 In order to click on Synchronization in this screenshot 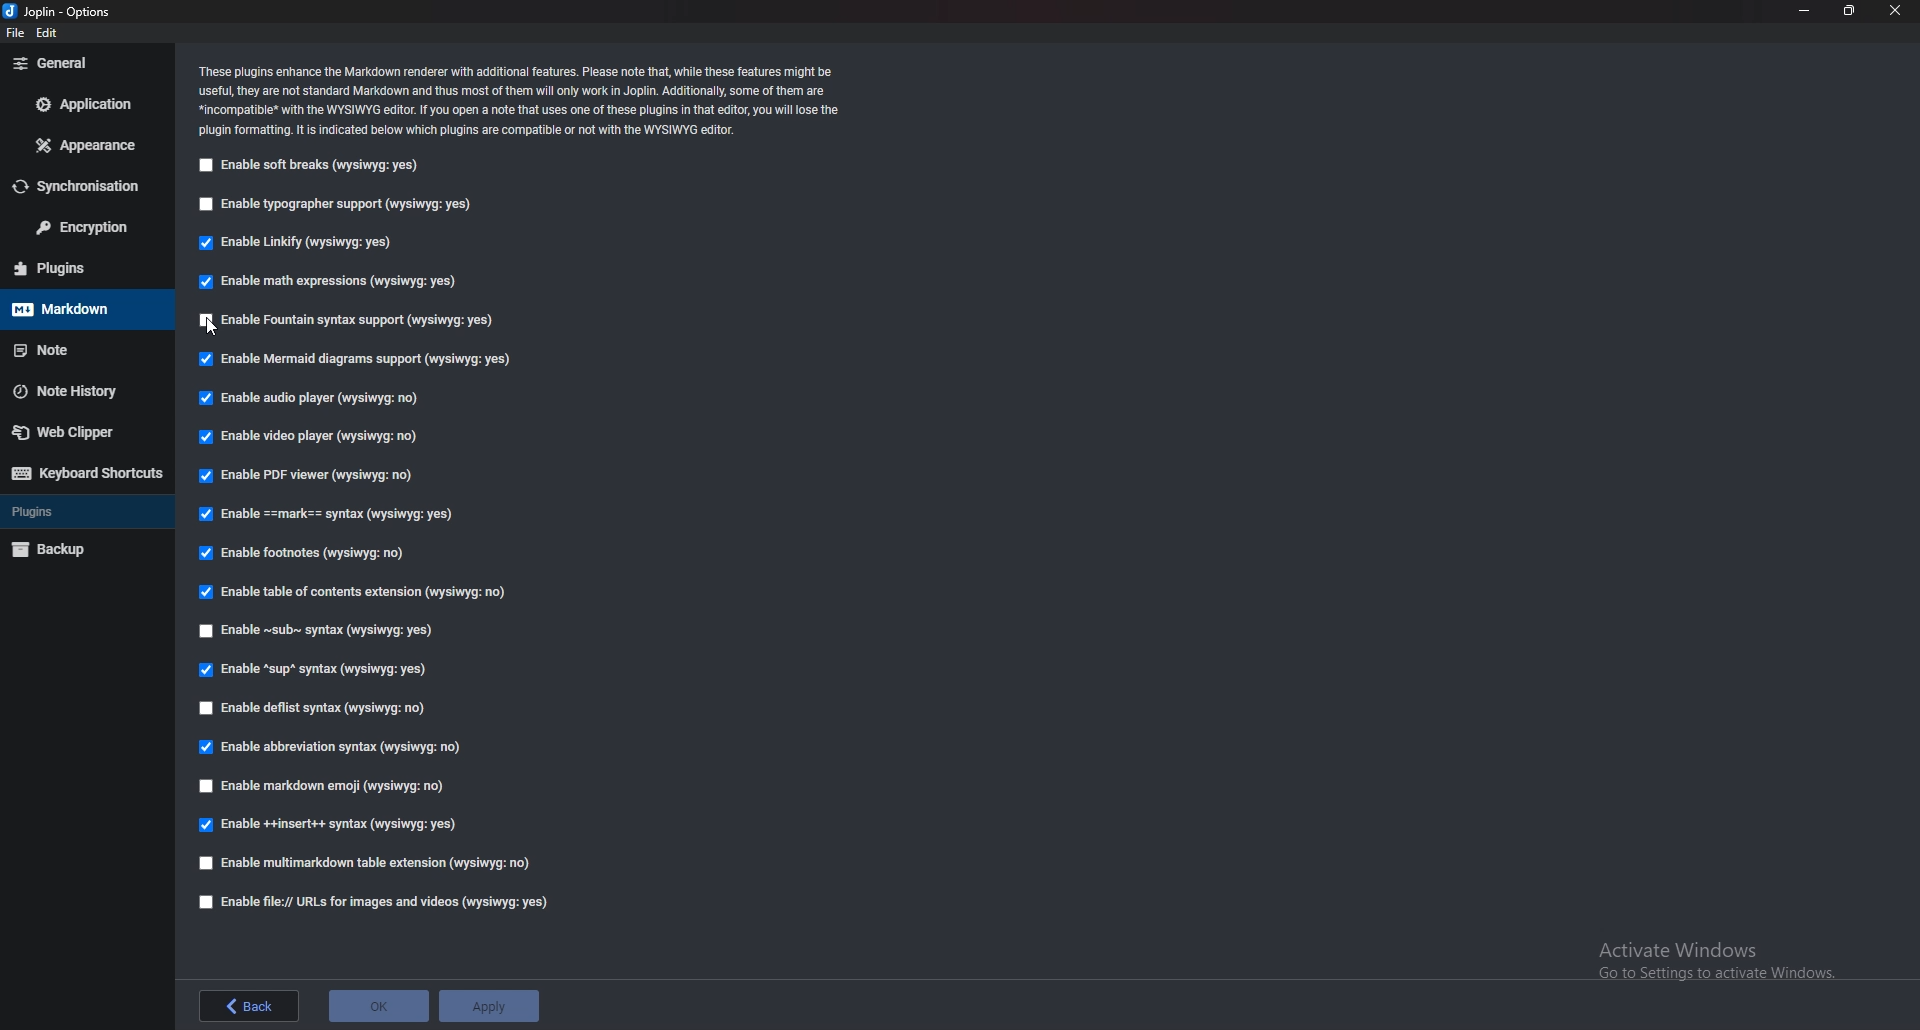, I will do `click(81, 187)`.